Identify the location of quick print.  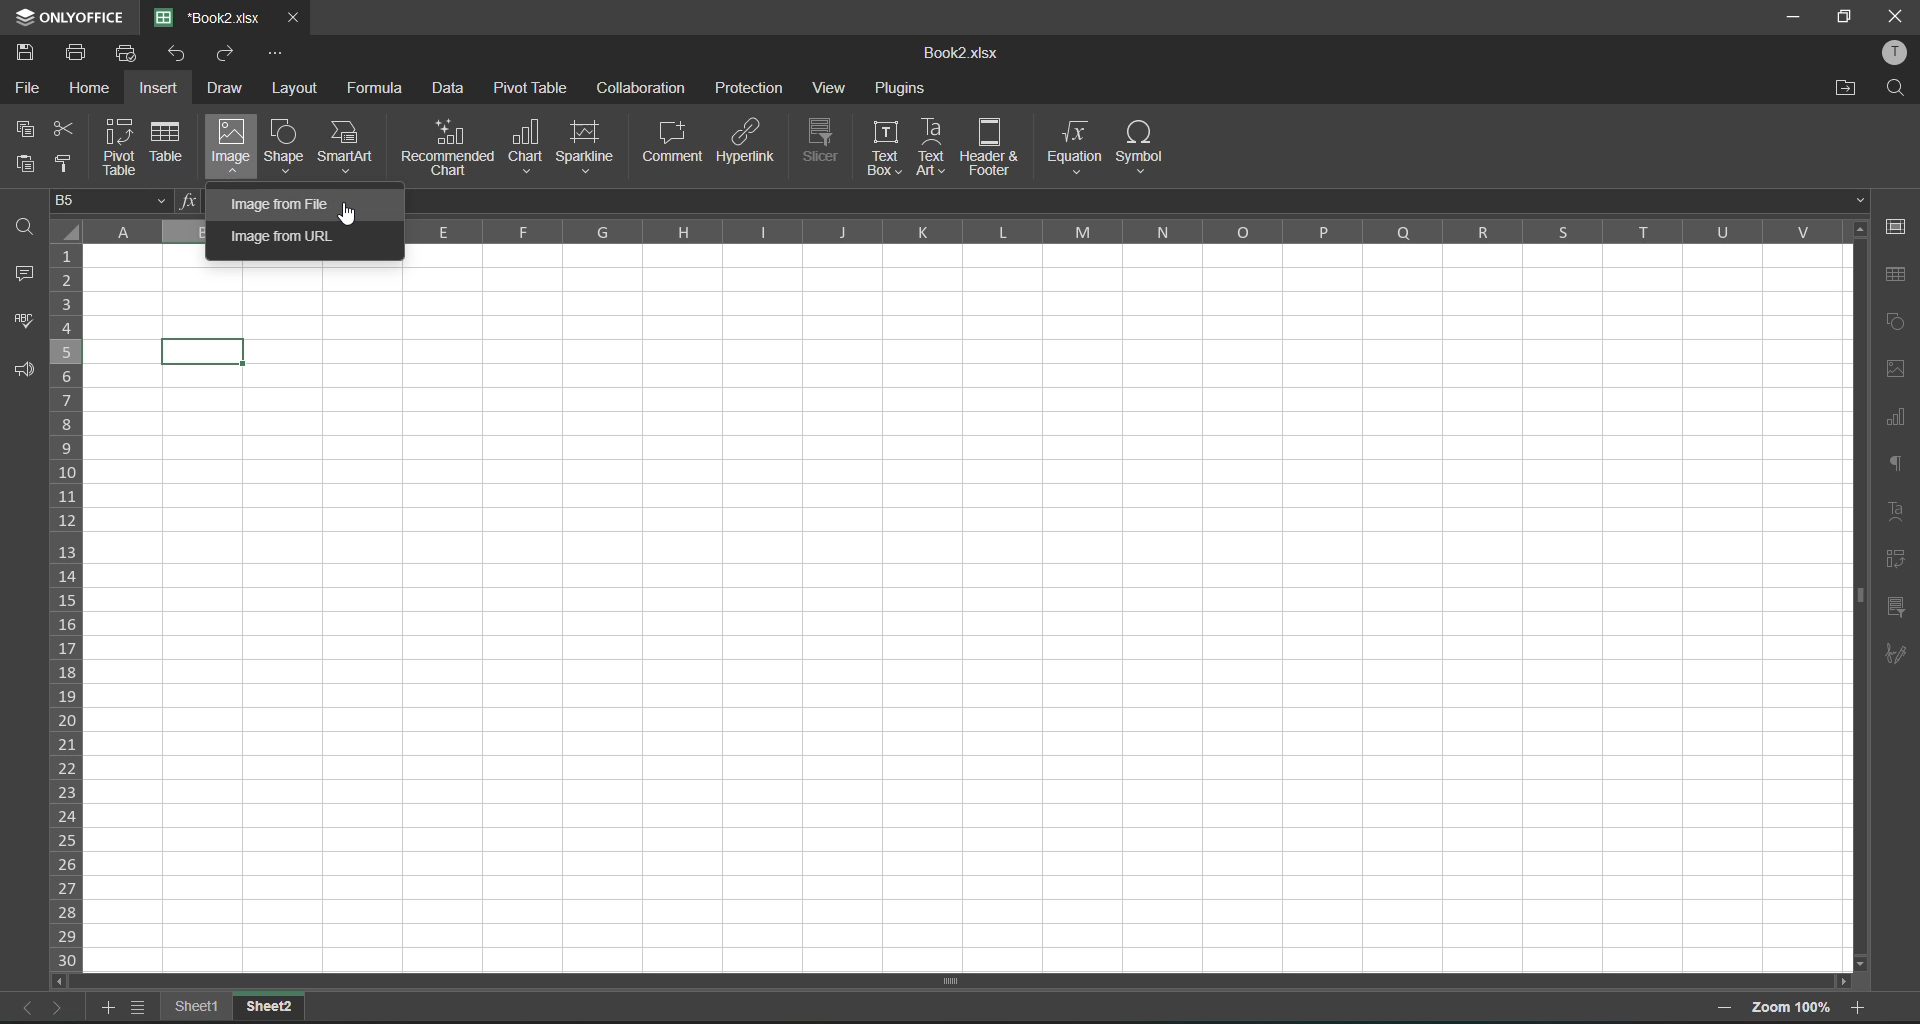
(130, 51).